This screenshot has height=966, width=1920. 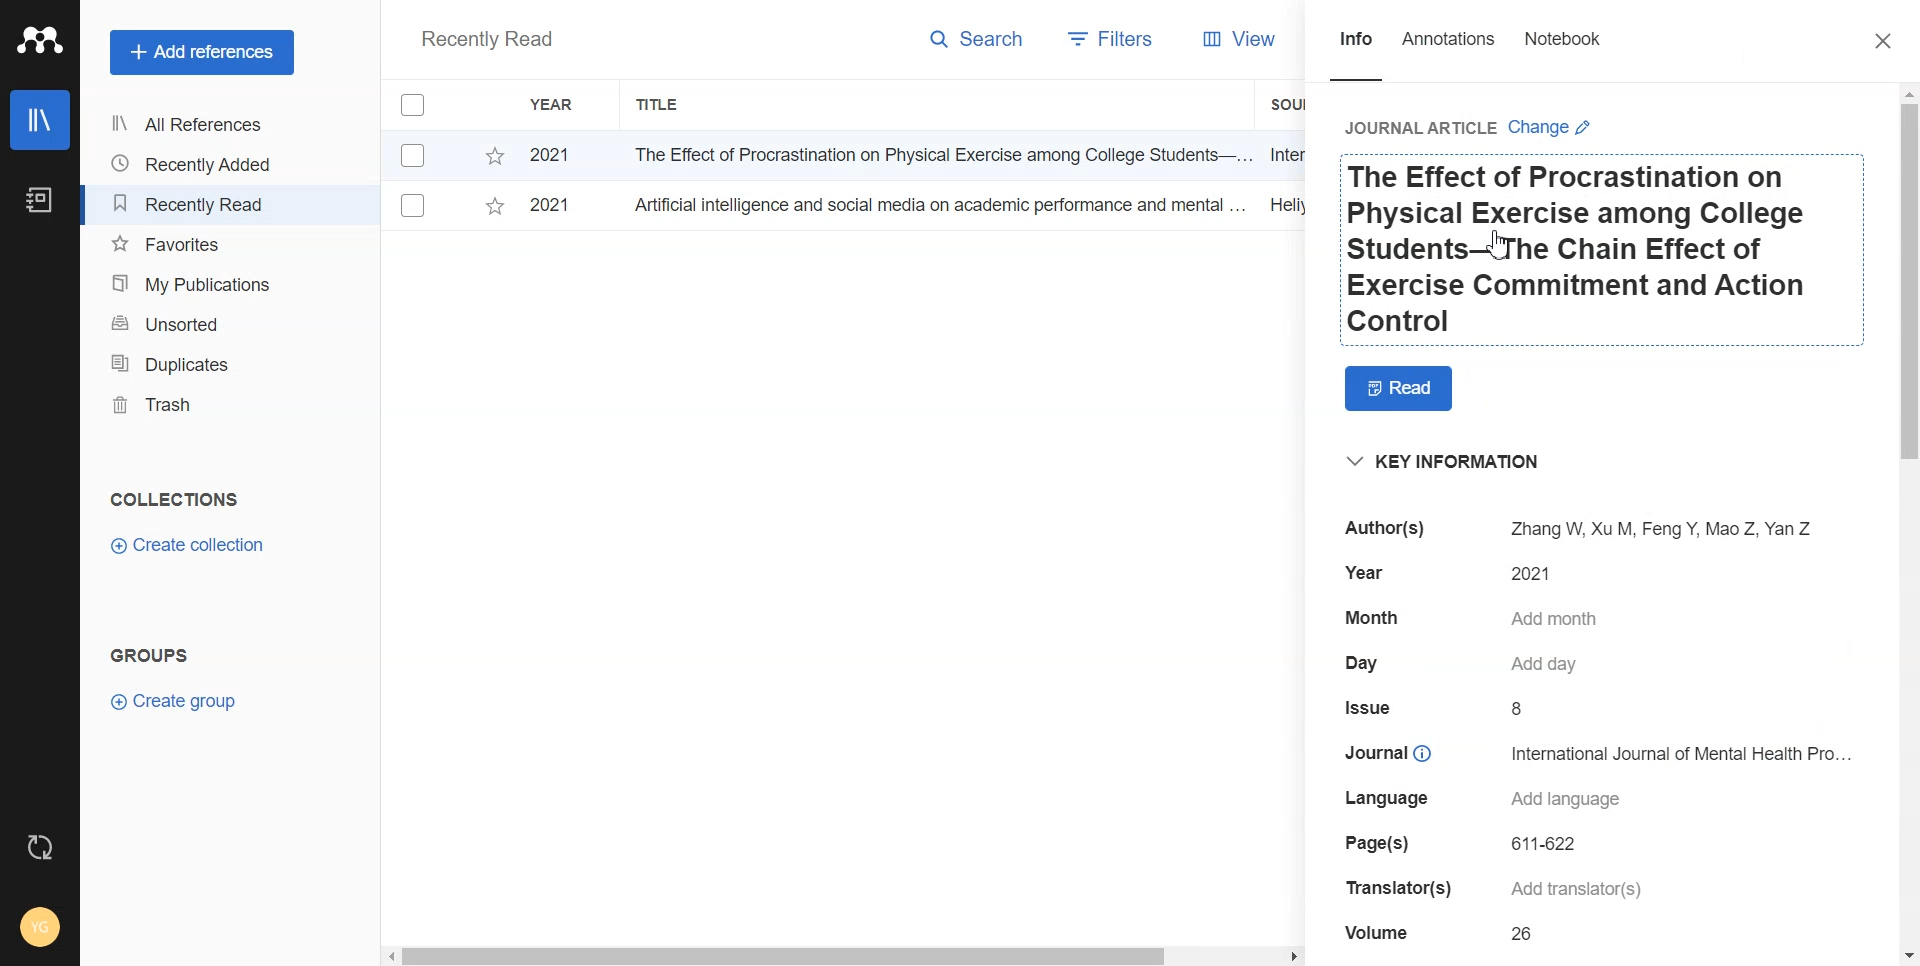 What do you see at coordinates (978, 43) in the screenshot?
I see `Search` at bounding box center [978, 43].